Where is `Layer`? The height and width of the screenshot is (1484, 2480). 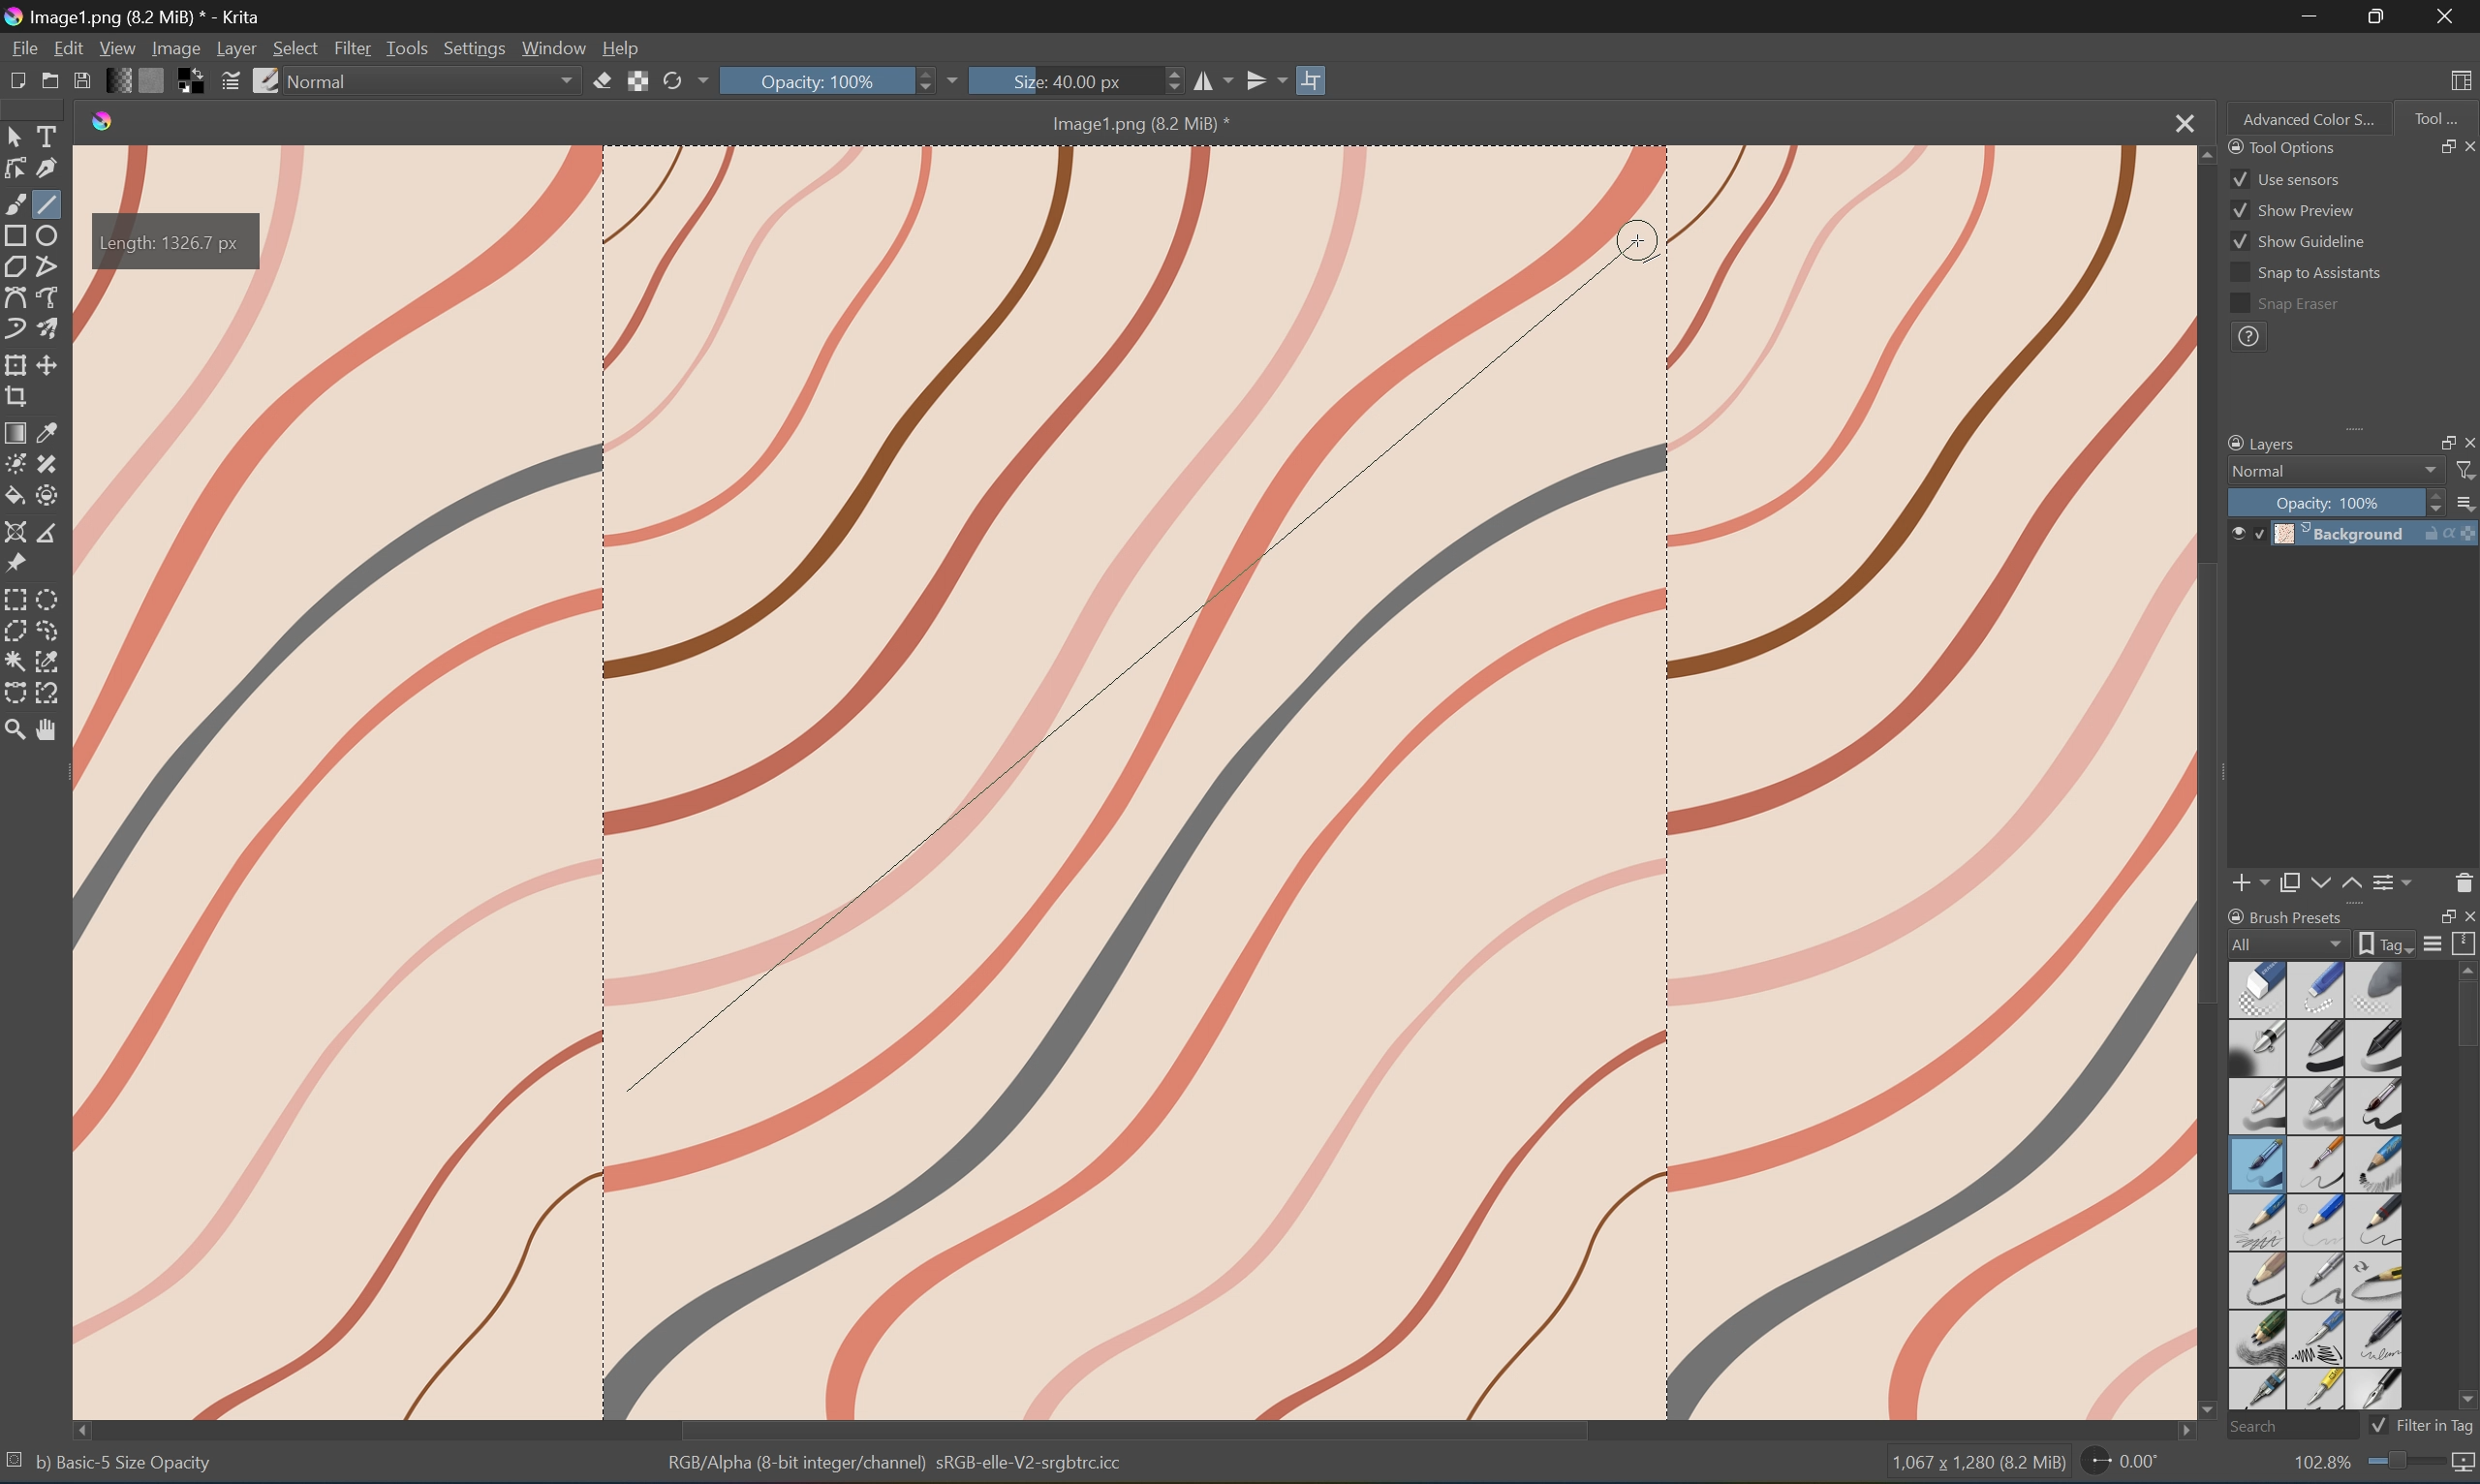 Layer is located at coordinates (237, 48).